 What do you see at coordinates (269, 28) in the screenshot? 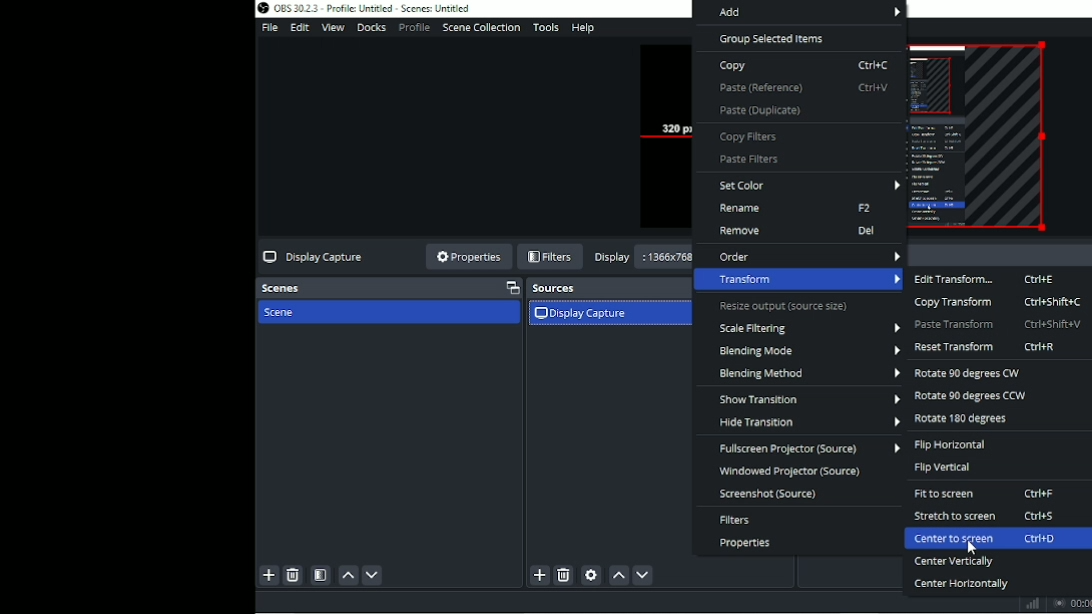
I see `File` at bounding box center [269, 28].